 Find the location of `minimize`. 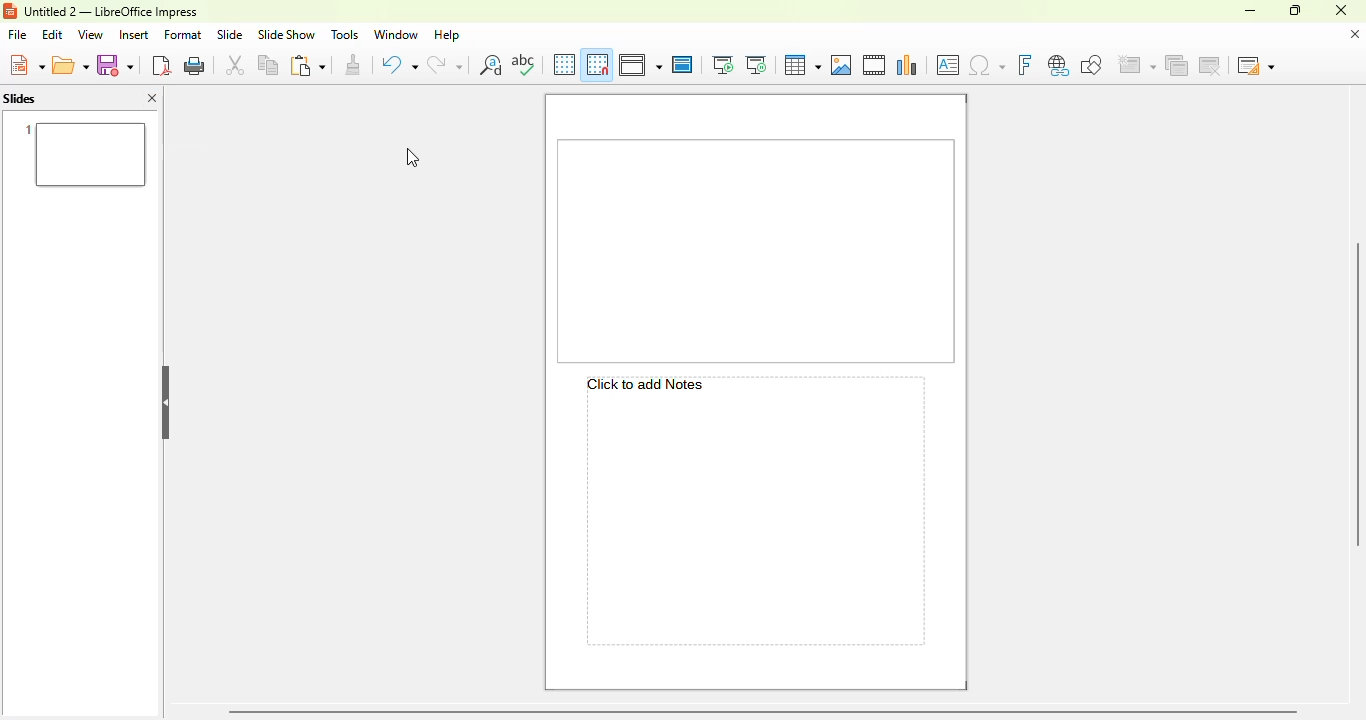

minimize is located at coordinates (1251, 11).